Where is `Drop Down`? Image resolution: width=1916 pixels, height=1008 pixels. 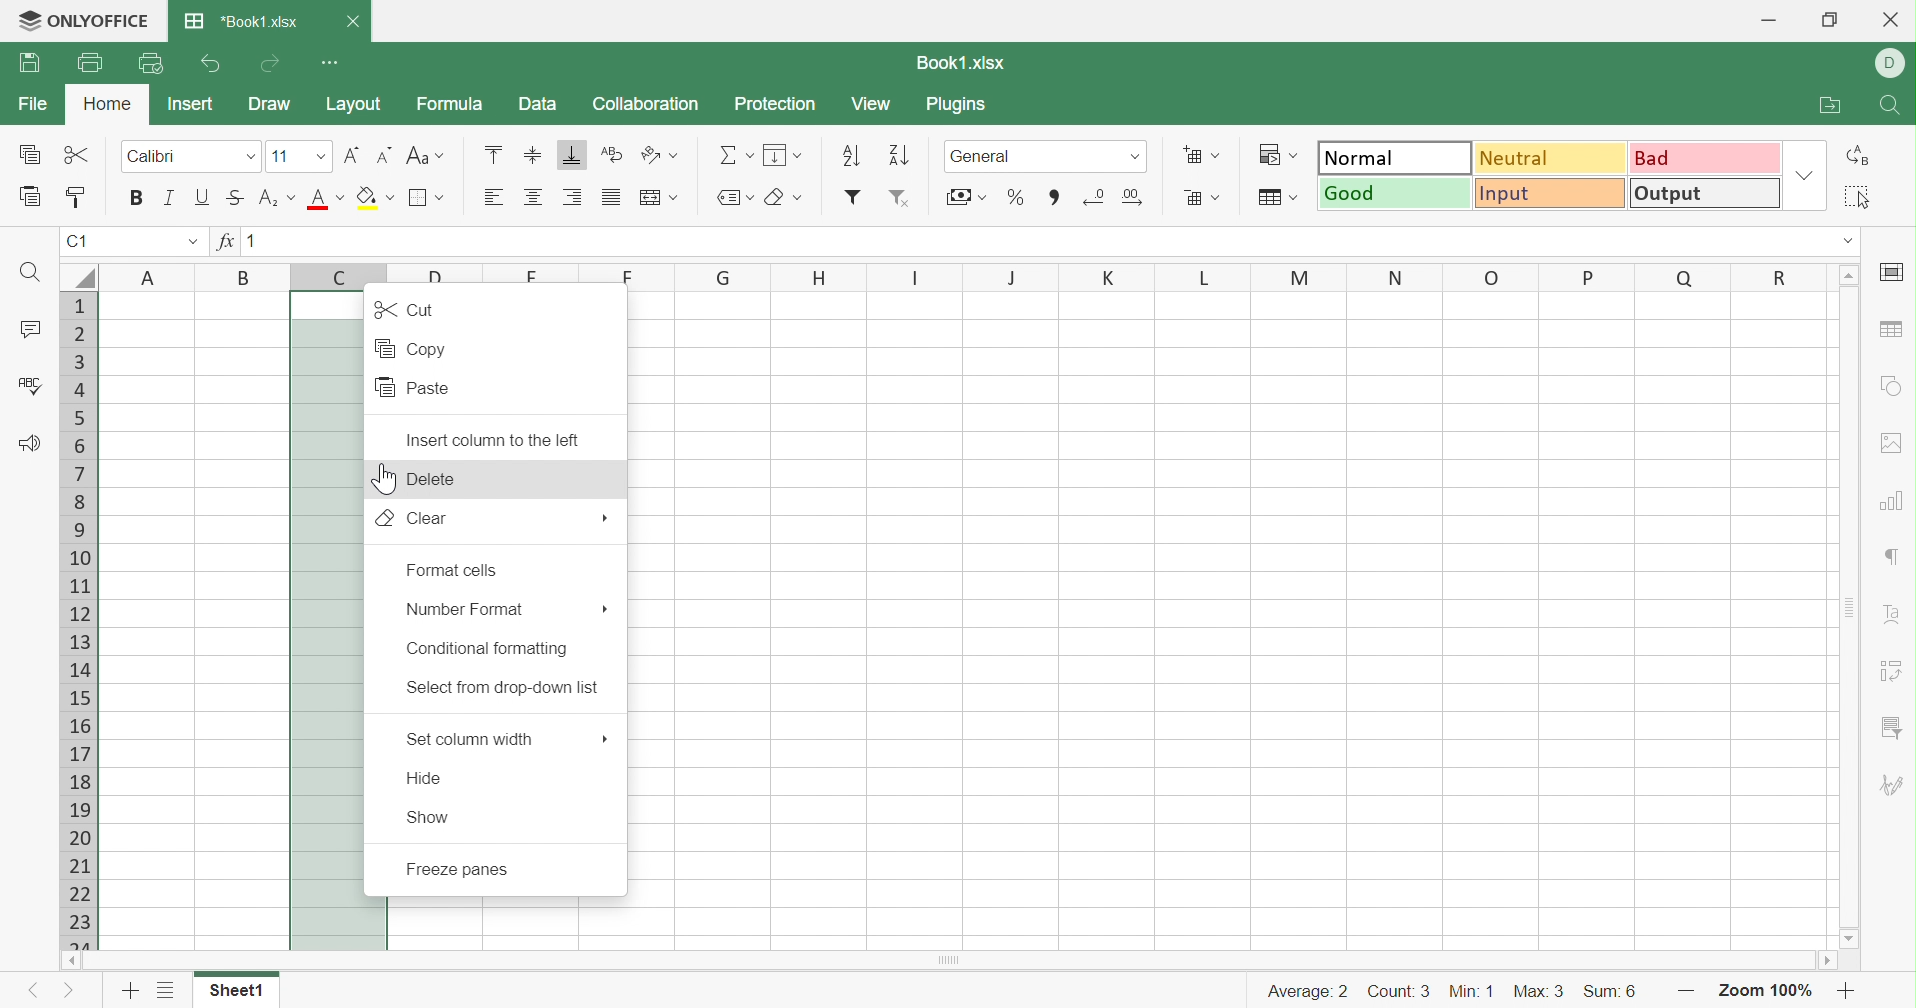 Drop Down is located at coordinates (982, 196).